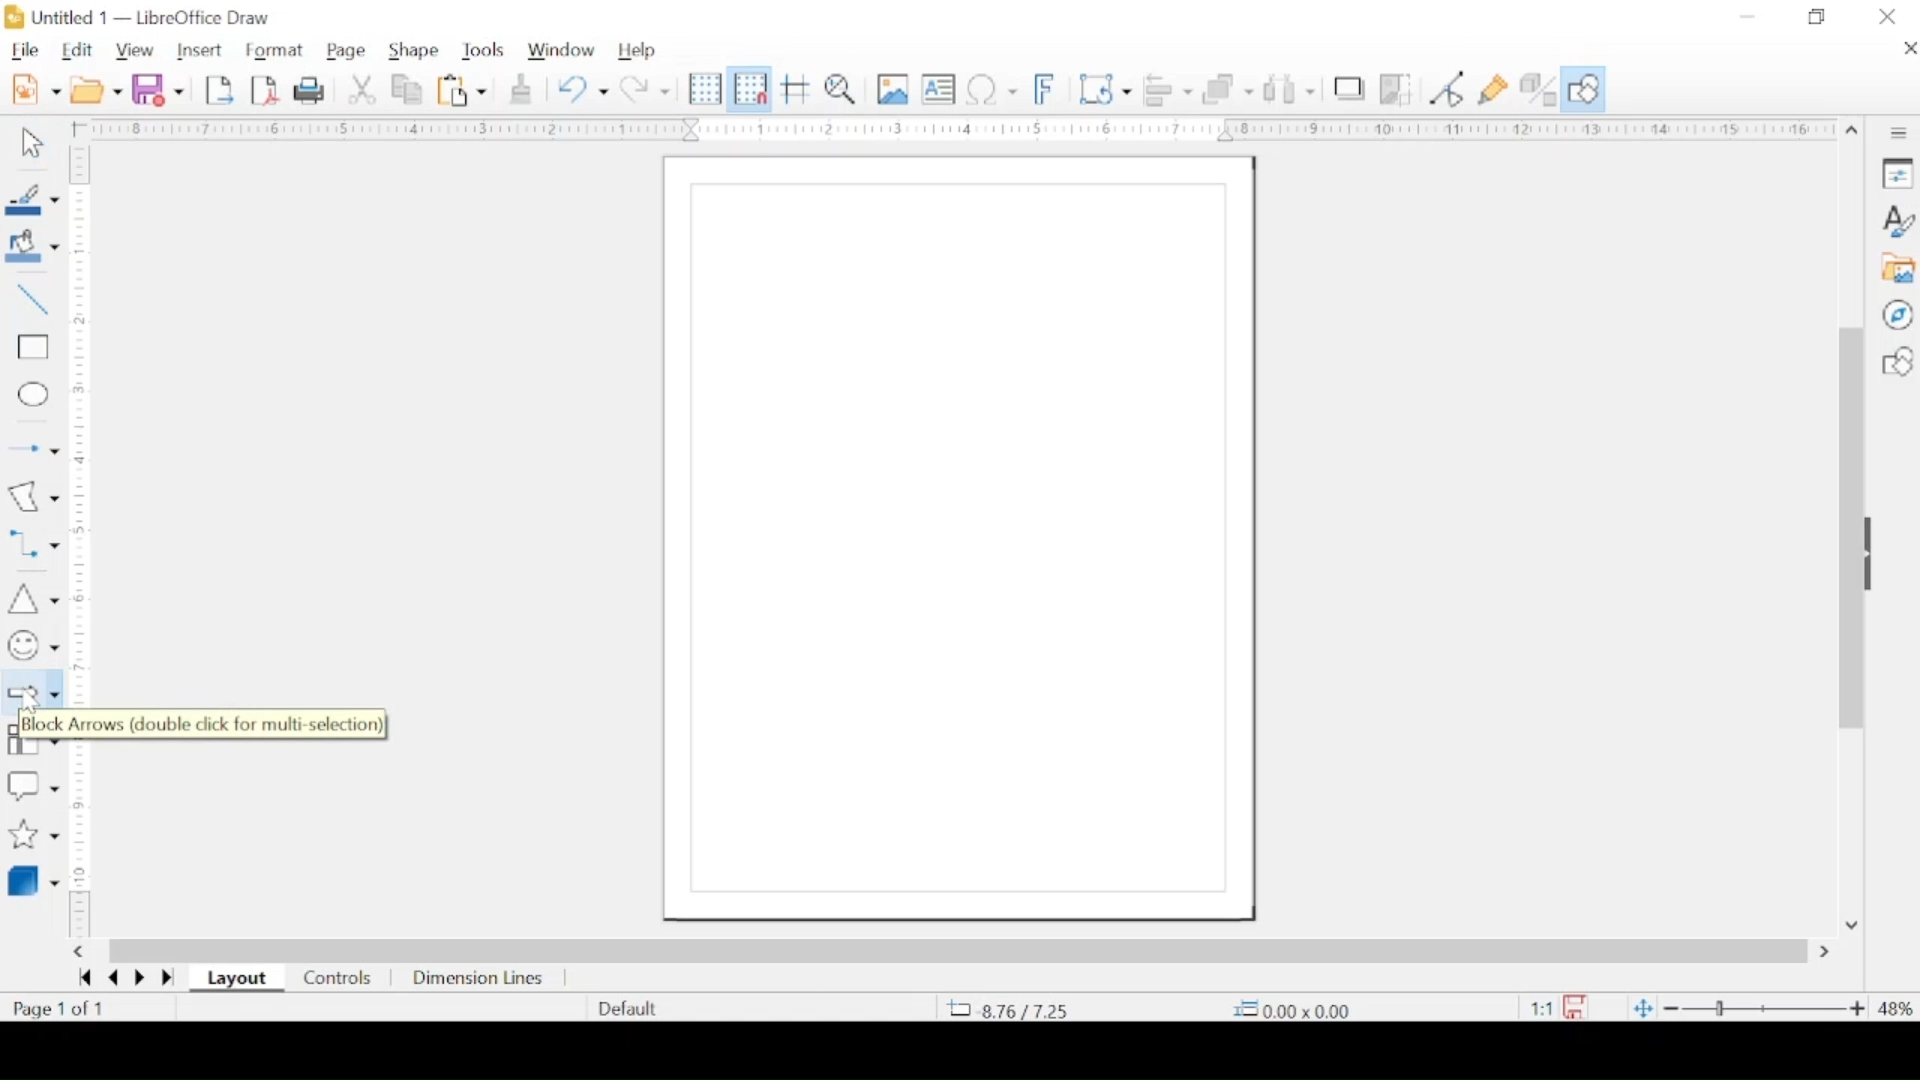 The width and height of the screenshot is (1920, 1080). I want to click on previous, so click(110, 978).